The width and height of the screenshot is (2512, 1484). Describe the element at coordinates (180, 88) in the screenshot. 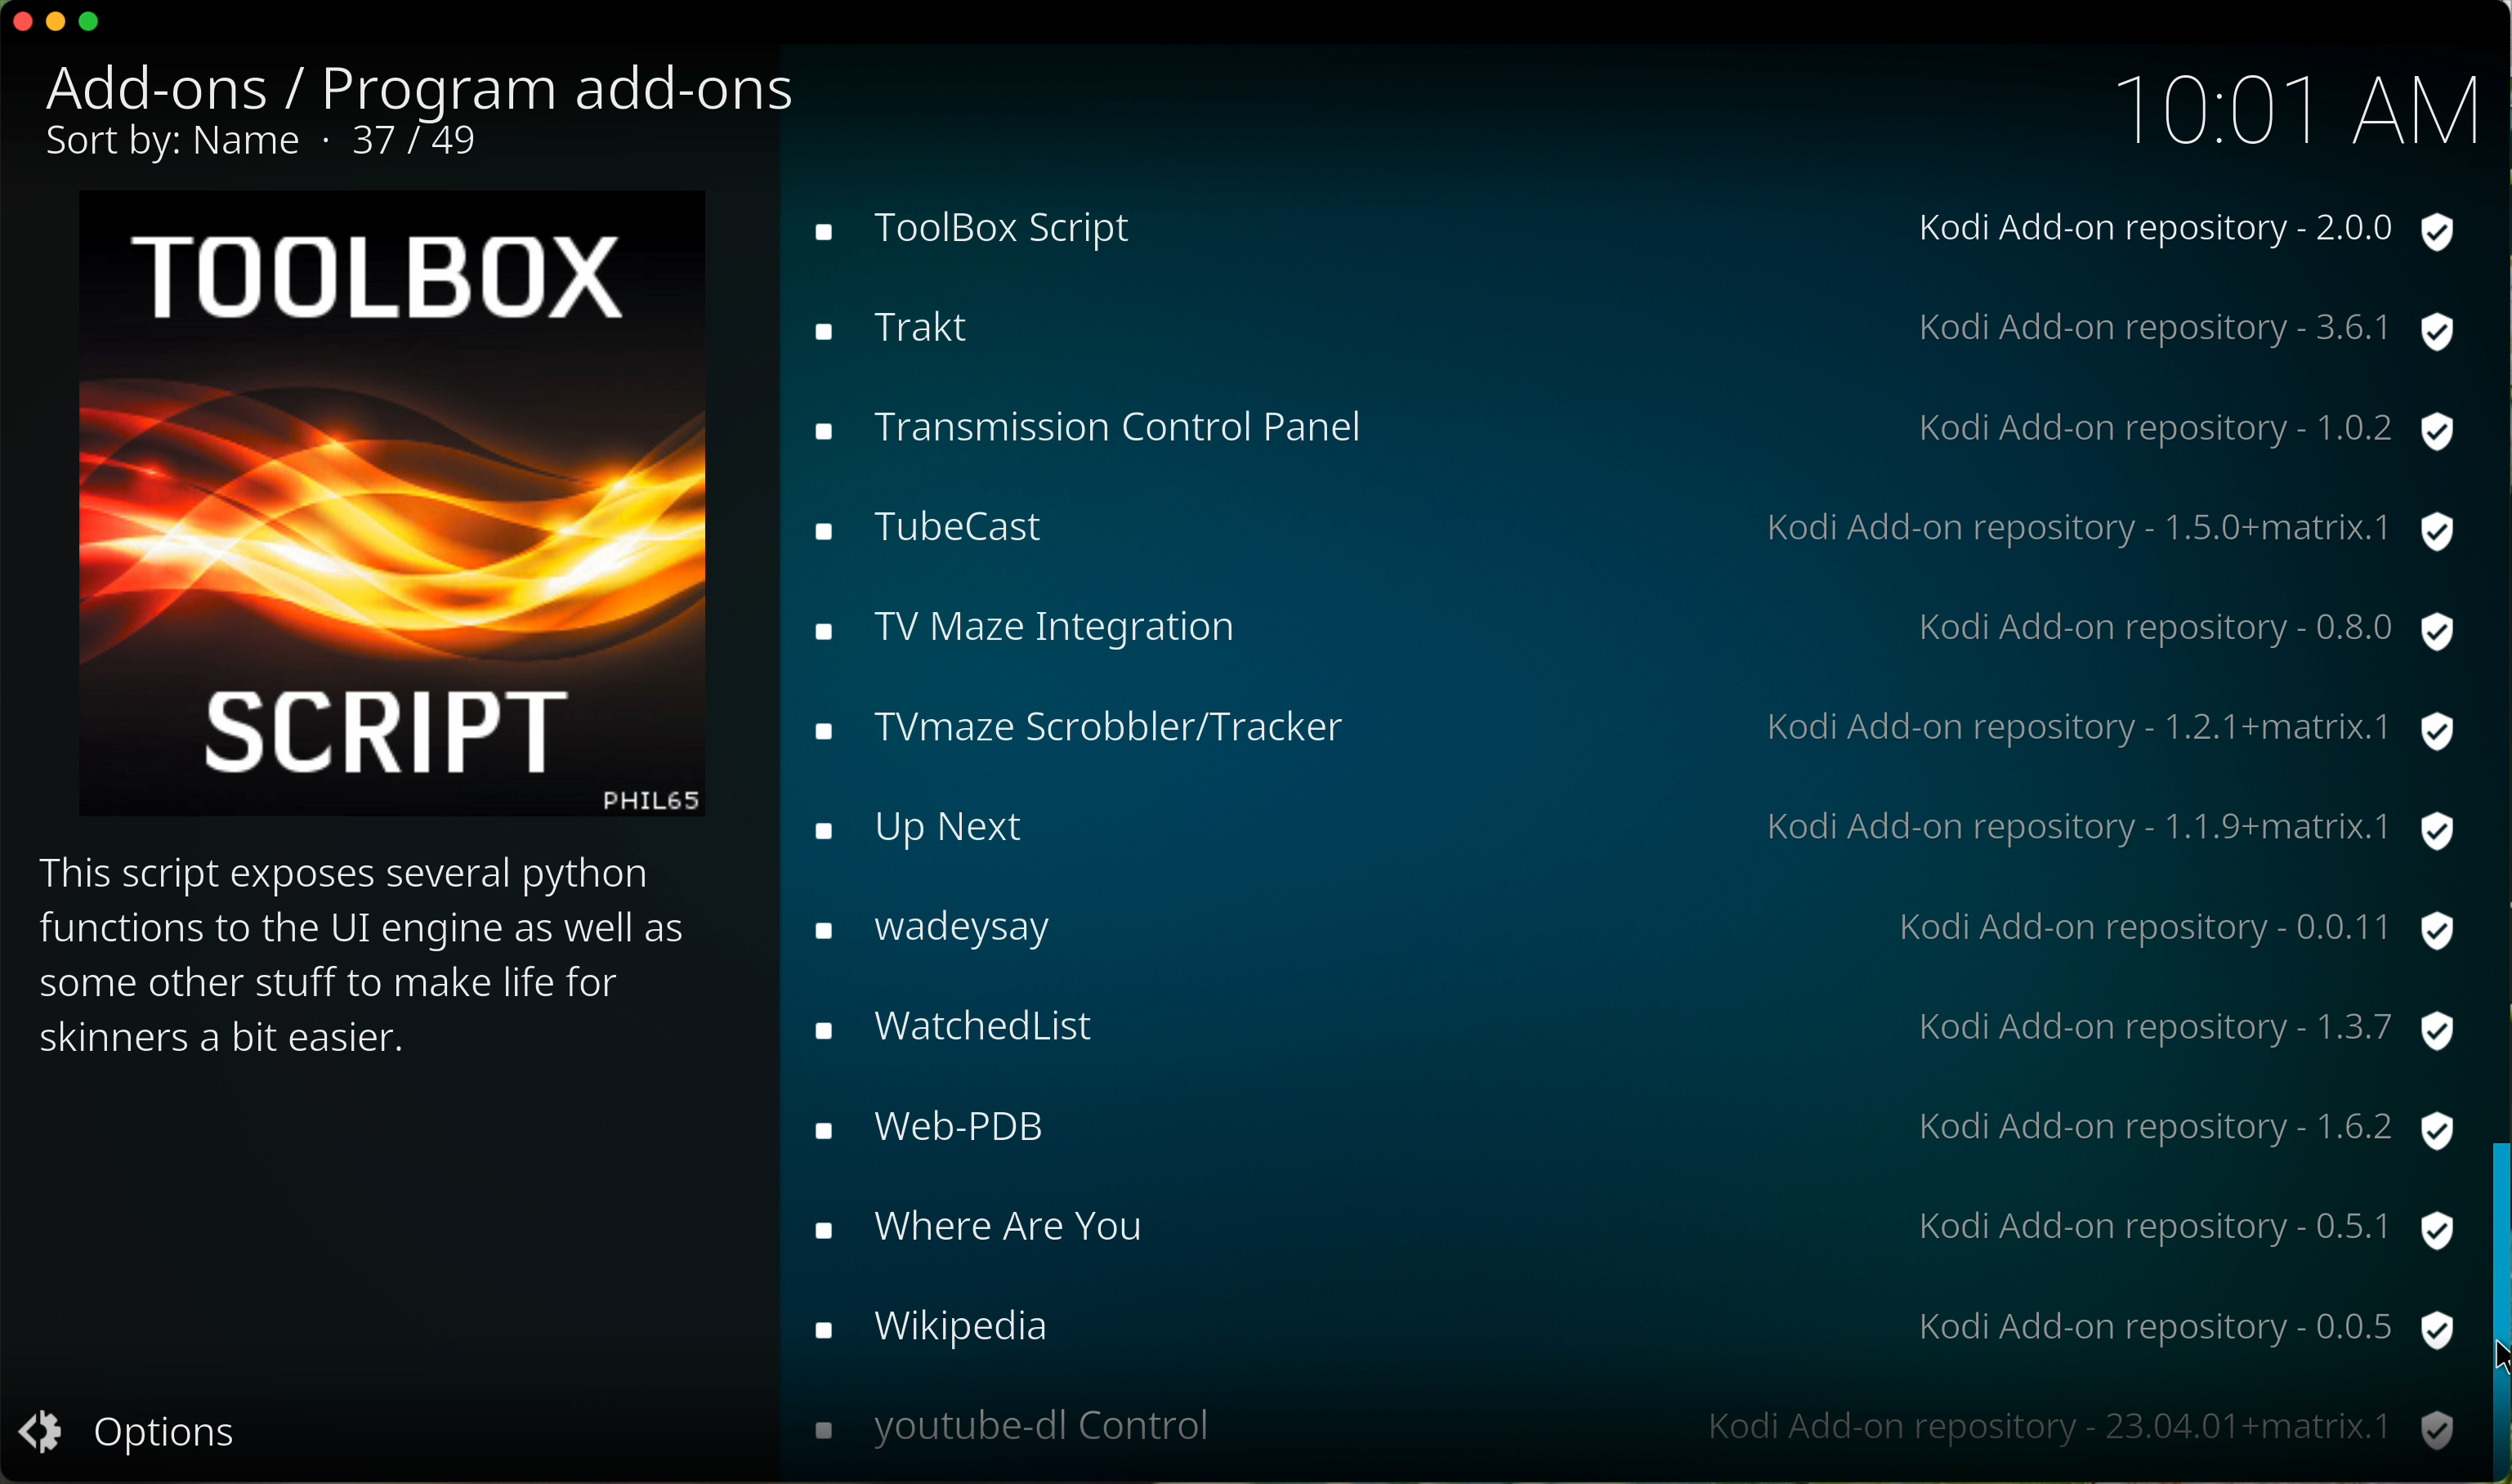

I see `add-ons ` at that location.